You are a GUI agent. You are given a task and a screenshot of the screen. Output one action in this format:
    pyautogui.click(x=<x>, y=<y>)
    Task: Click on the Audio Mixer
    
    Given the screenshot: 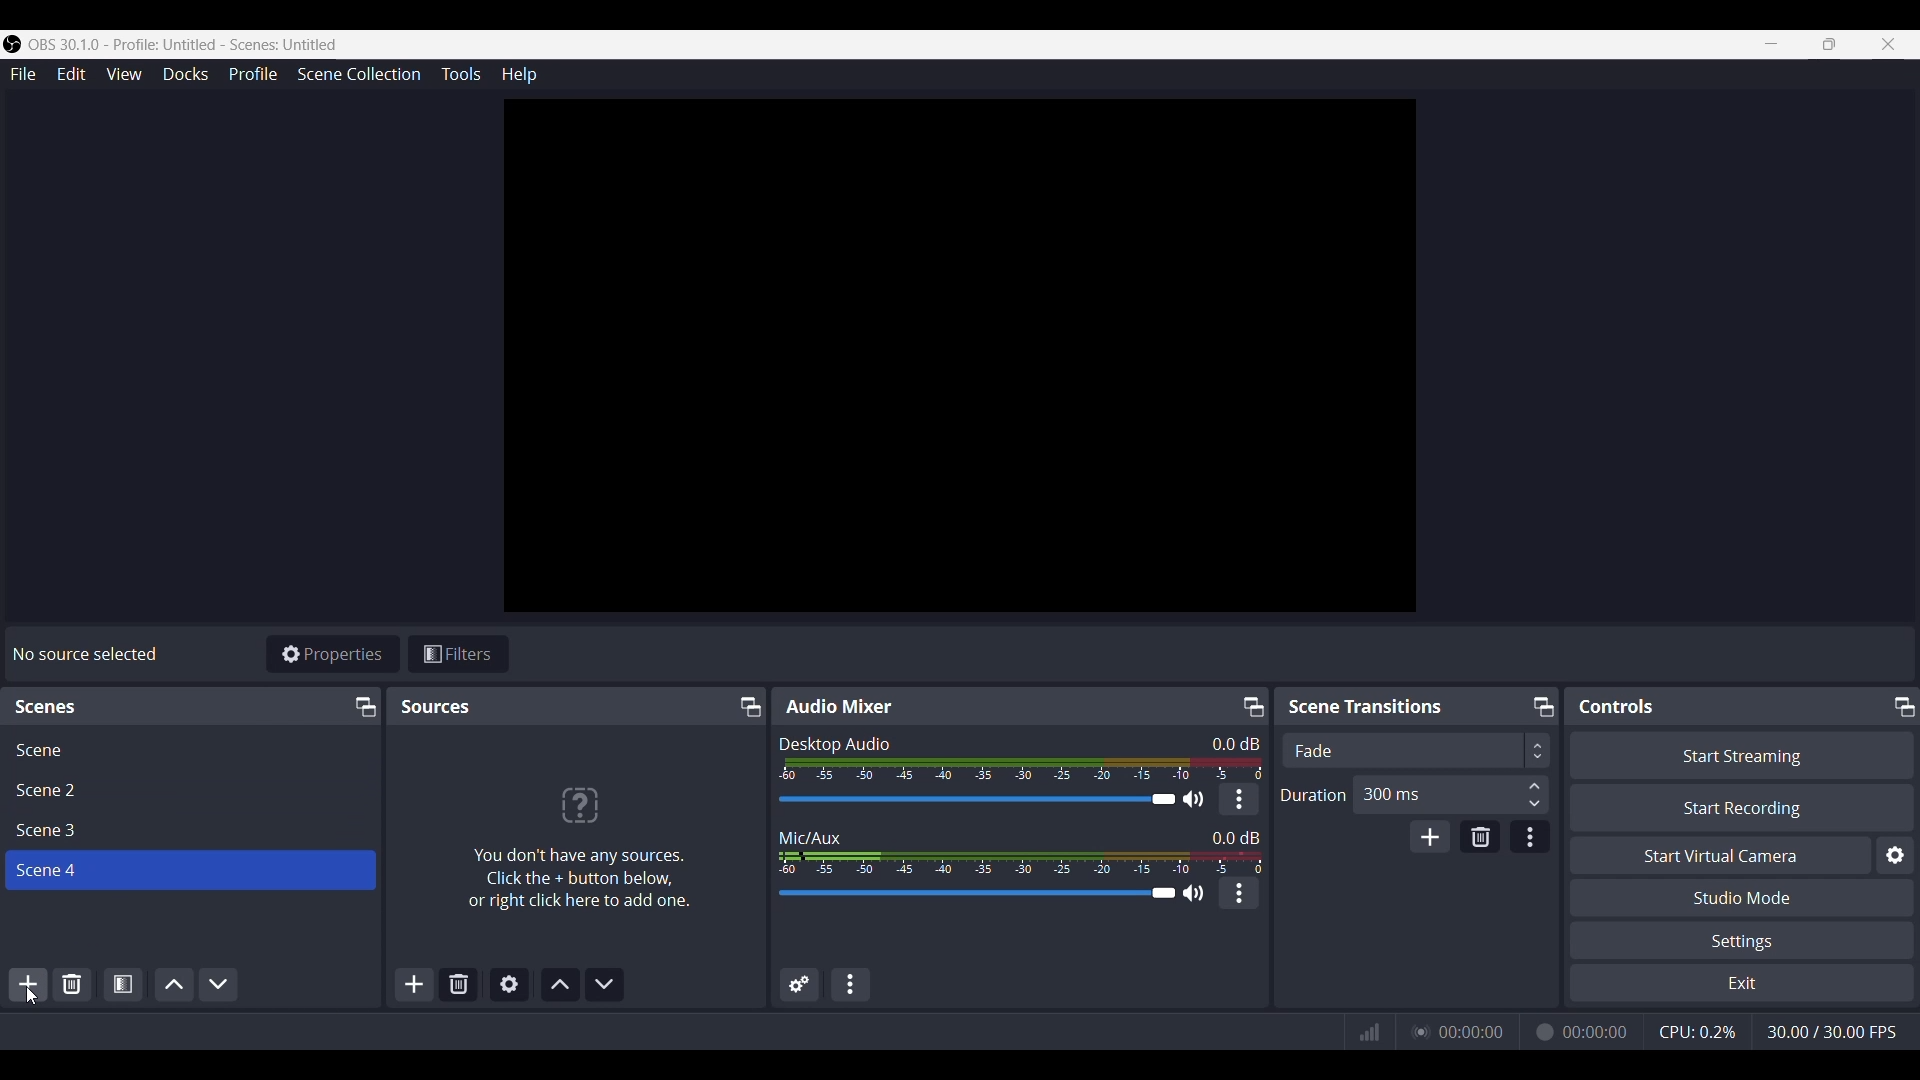 What is the action you would take?
    pyautogui.click(x=840, y=707)
    